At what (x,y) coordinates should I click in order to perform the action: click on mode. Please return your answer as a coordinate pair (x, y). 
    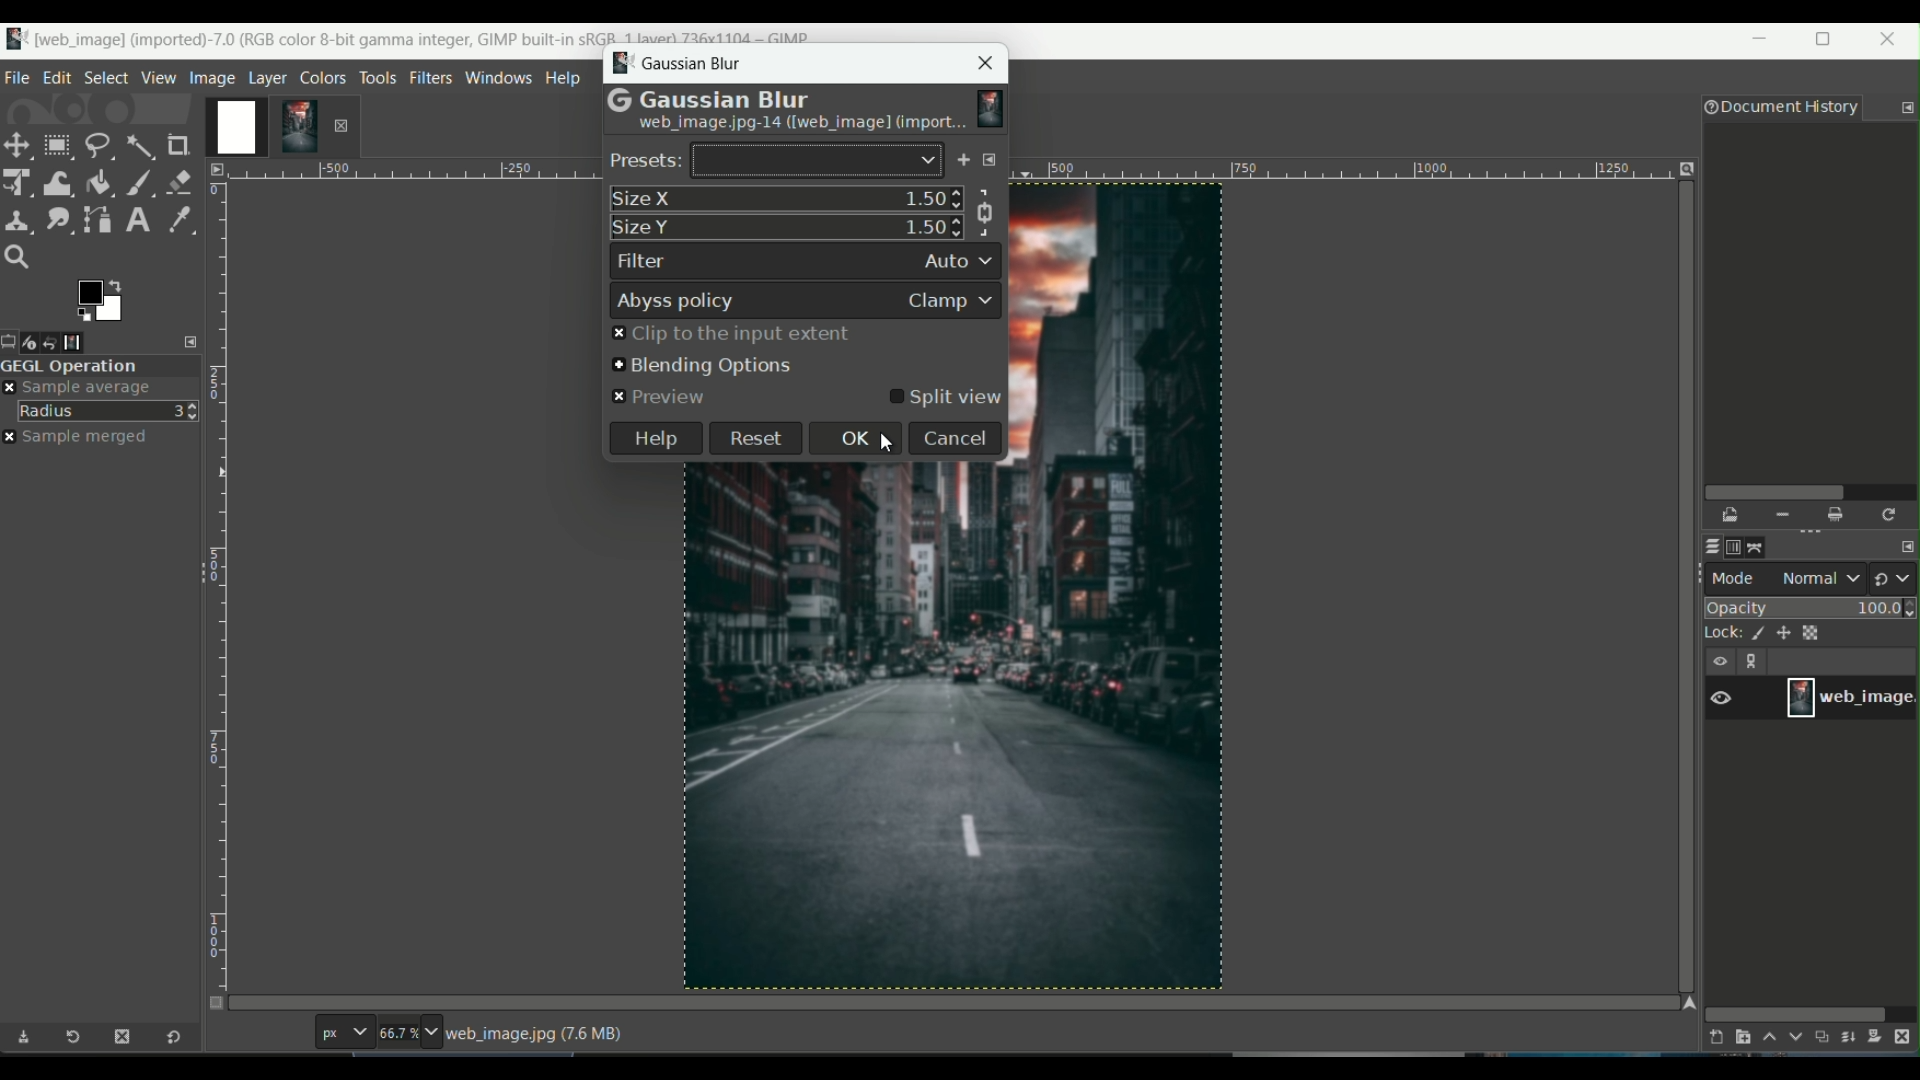
    Looking at the image, I should click on (1787, 578).